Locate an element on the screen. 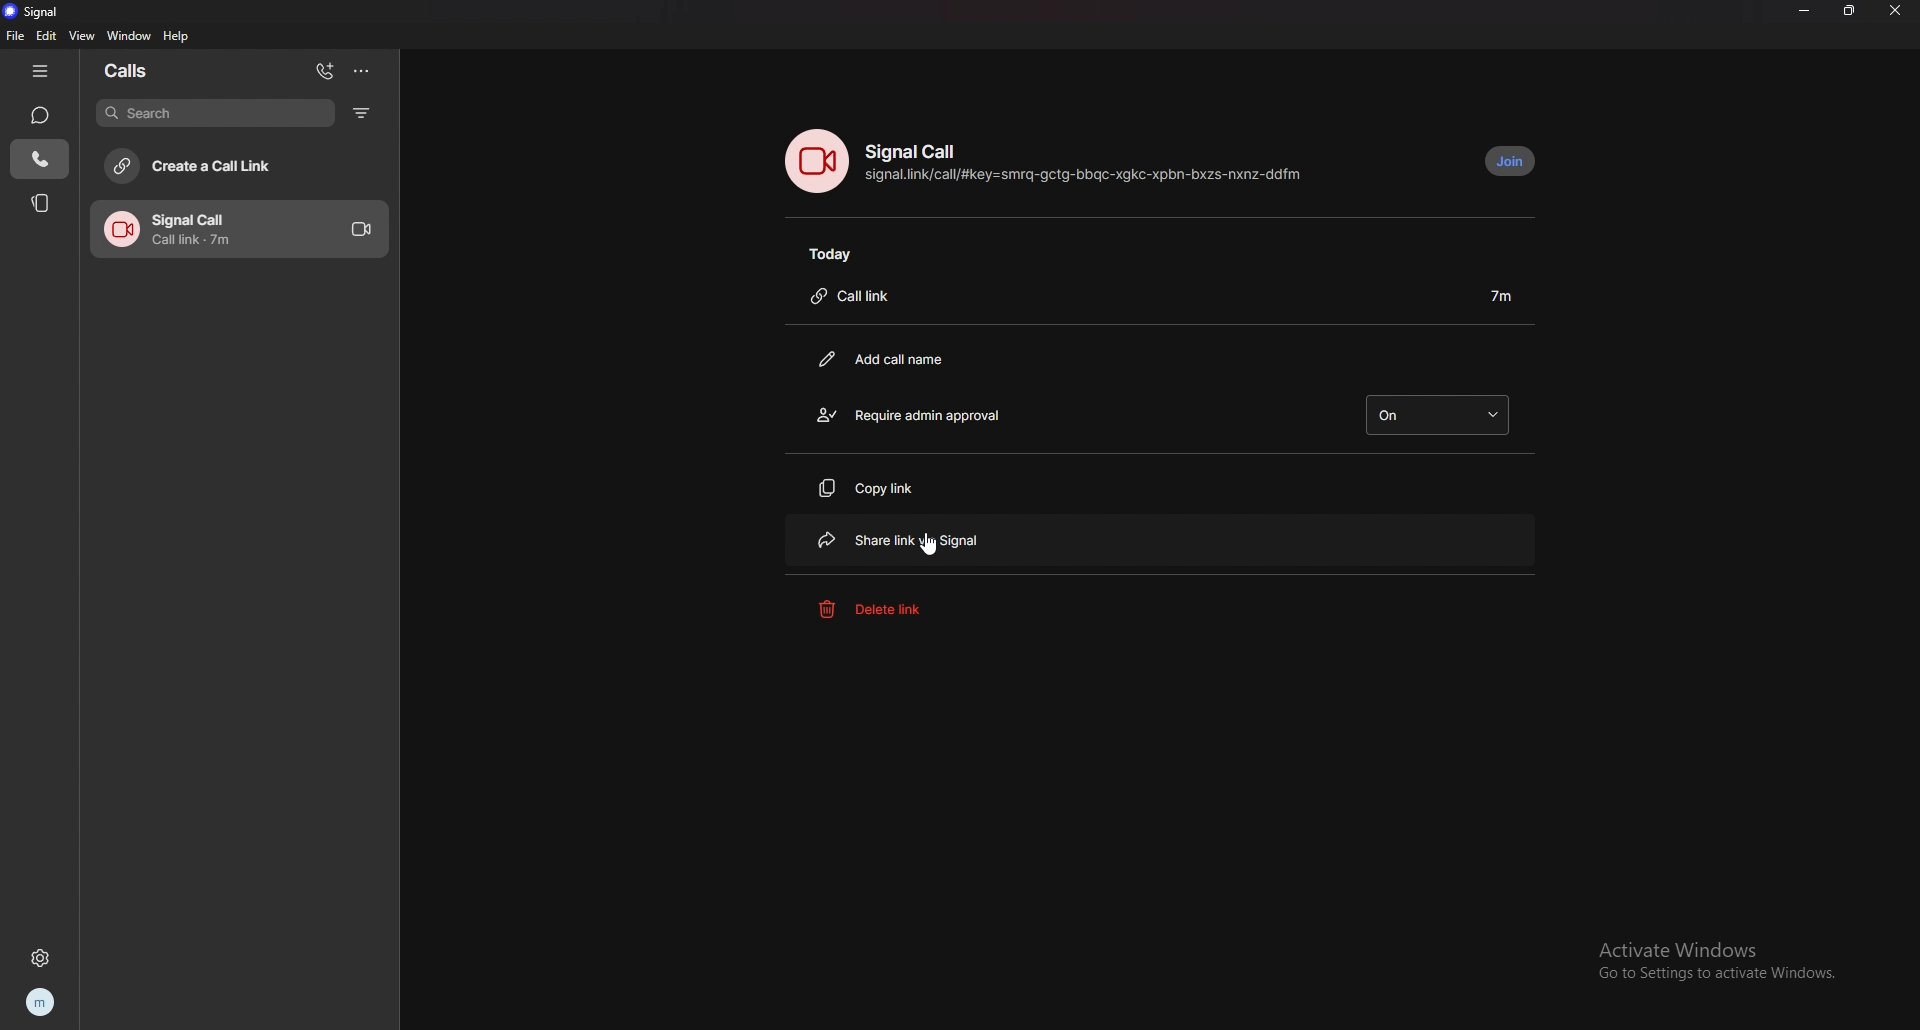 This screenshot has width=1920, height=1030. signal.link/call/#key=smrq-gctg-bbqc-xgkc-xpbn-bxzs-nxnz-ddfm is located at coordinates (1088, 178).